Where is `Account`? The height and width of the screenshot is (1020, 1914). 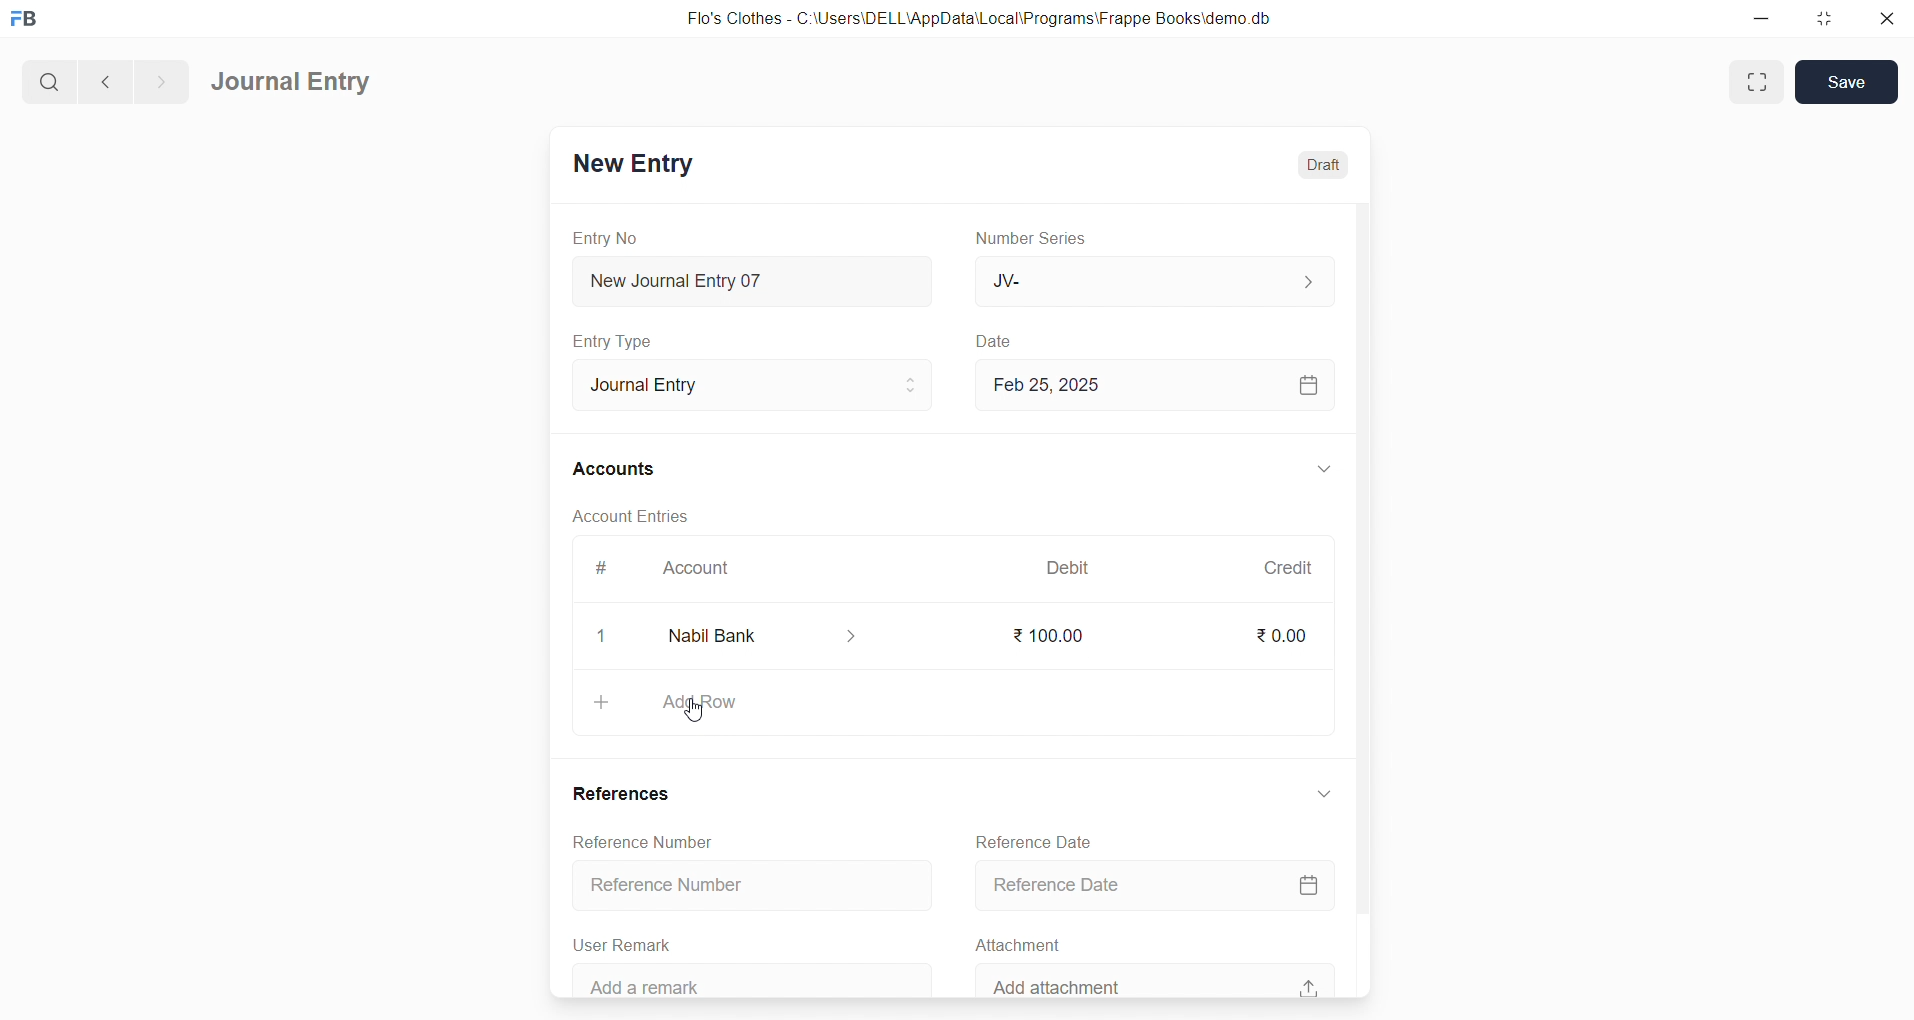
Account is located at coordinates (700, 570).